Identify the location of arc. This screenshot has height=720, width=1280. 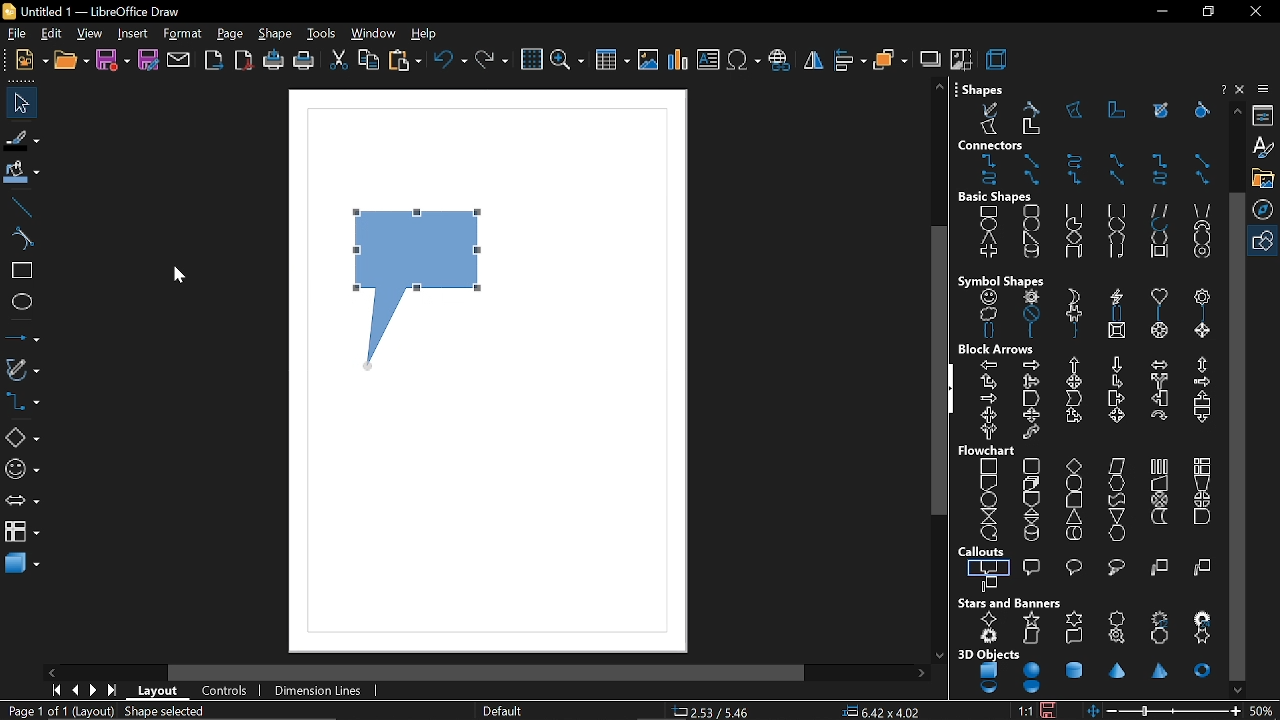
(1158, 225).